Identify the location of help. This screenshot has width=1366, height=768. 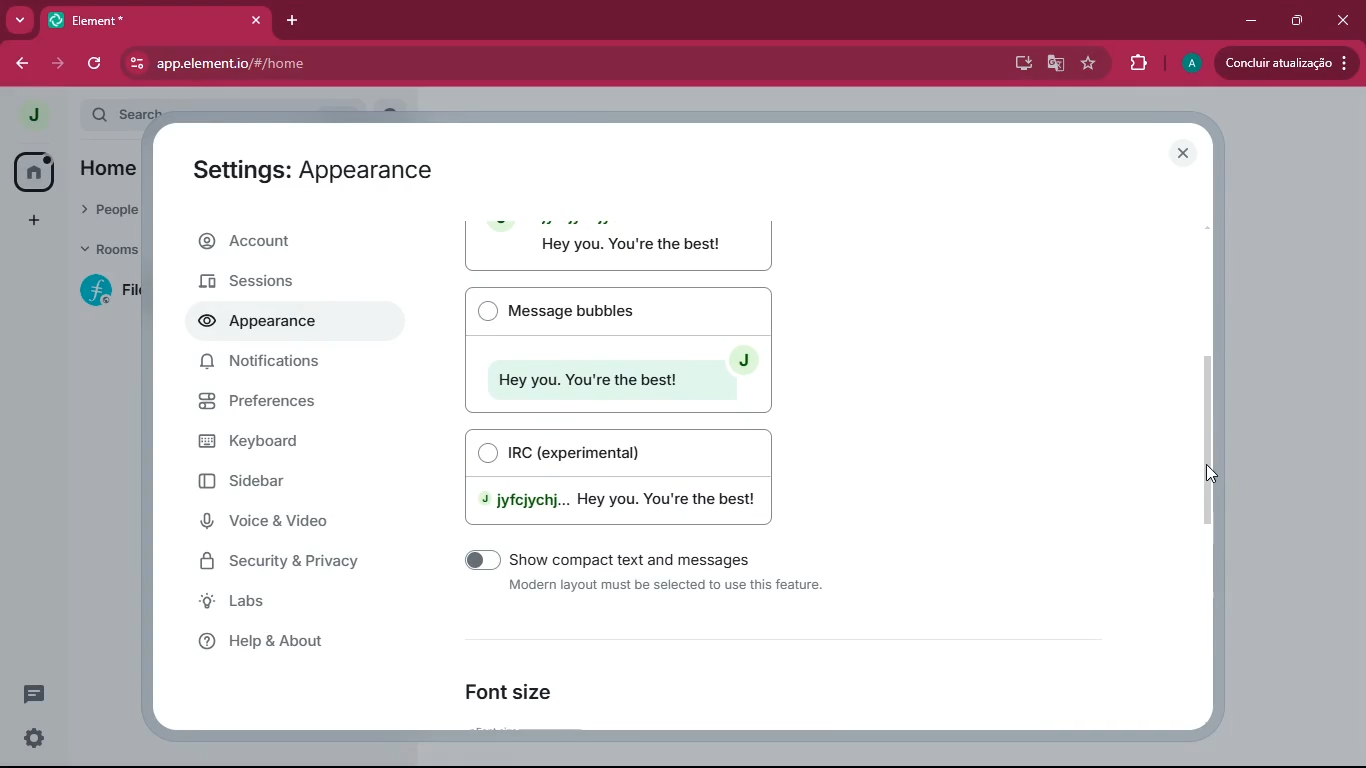
(301, 640).